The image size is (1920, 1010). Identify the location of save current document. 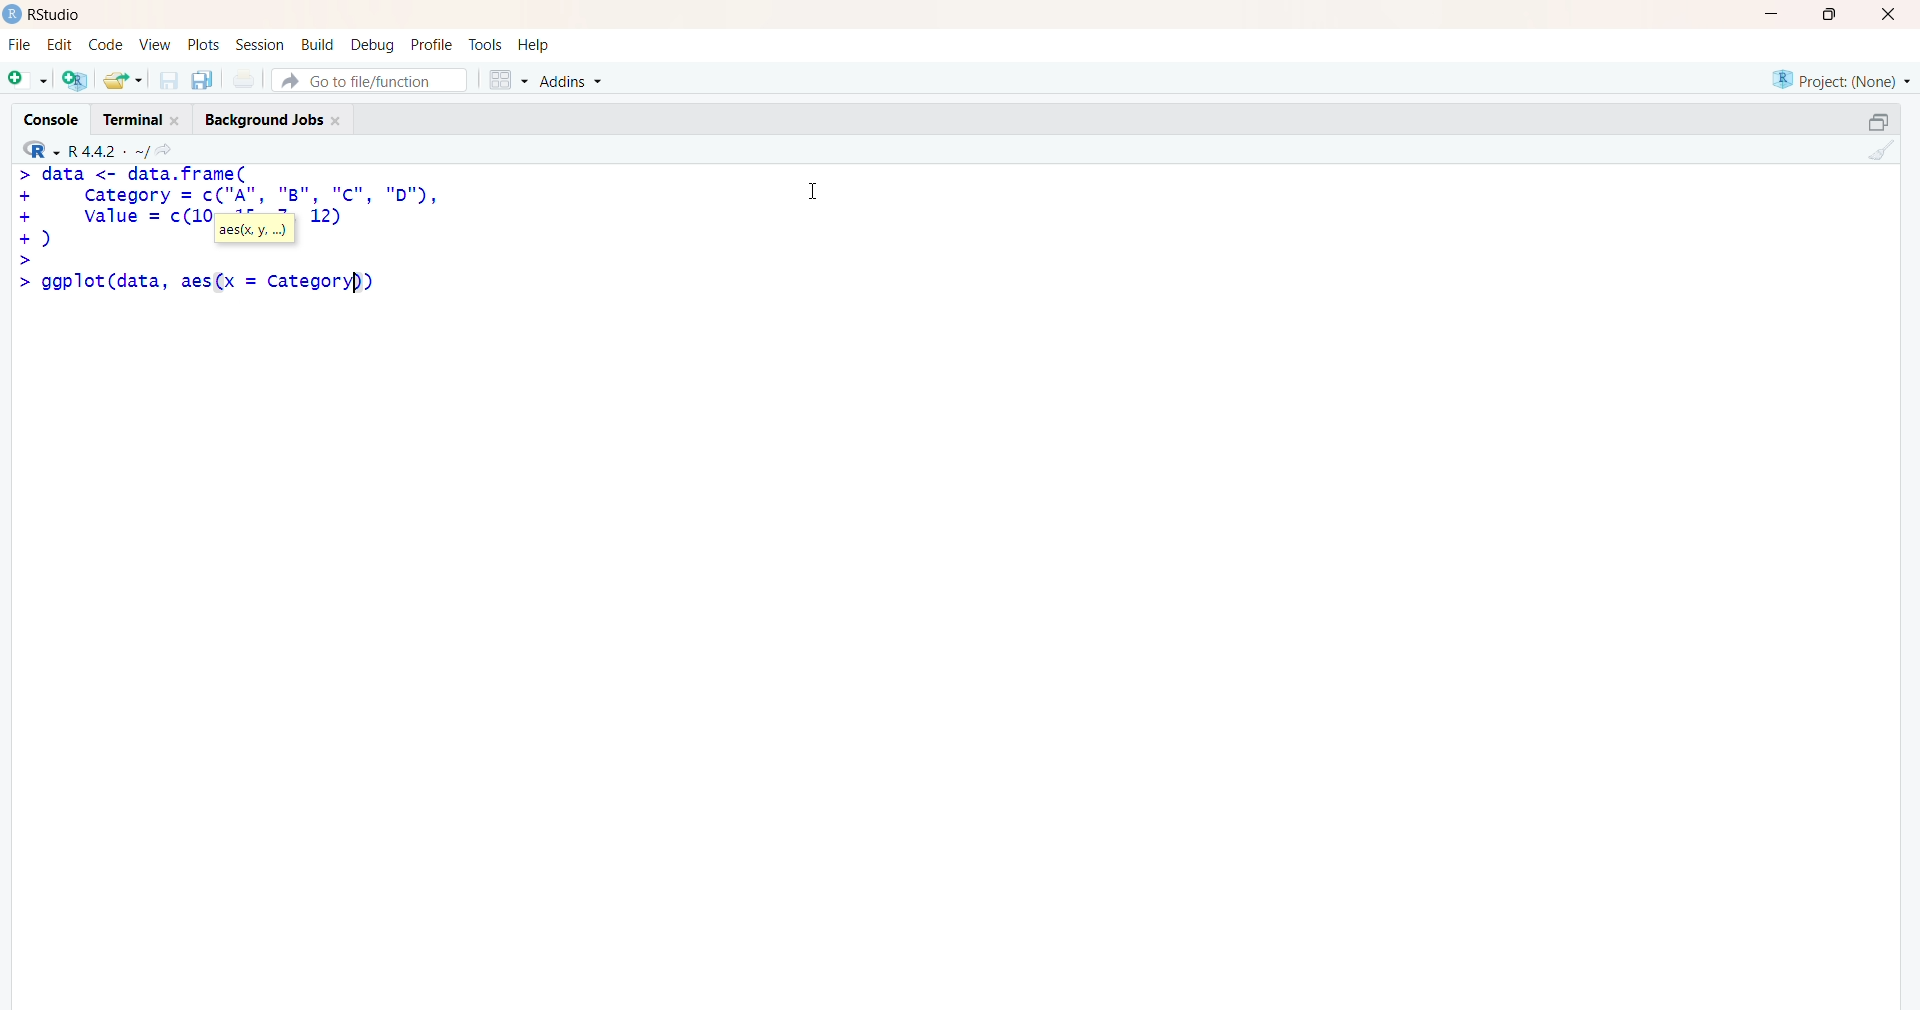
(168, 80).